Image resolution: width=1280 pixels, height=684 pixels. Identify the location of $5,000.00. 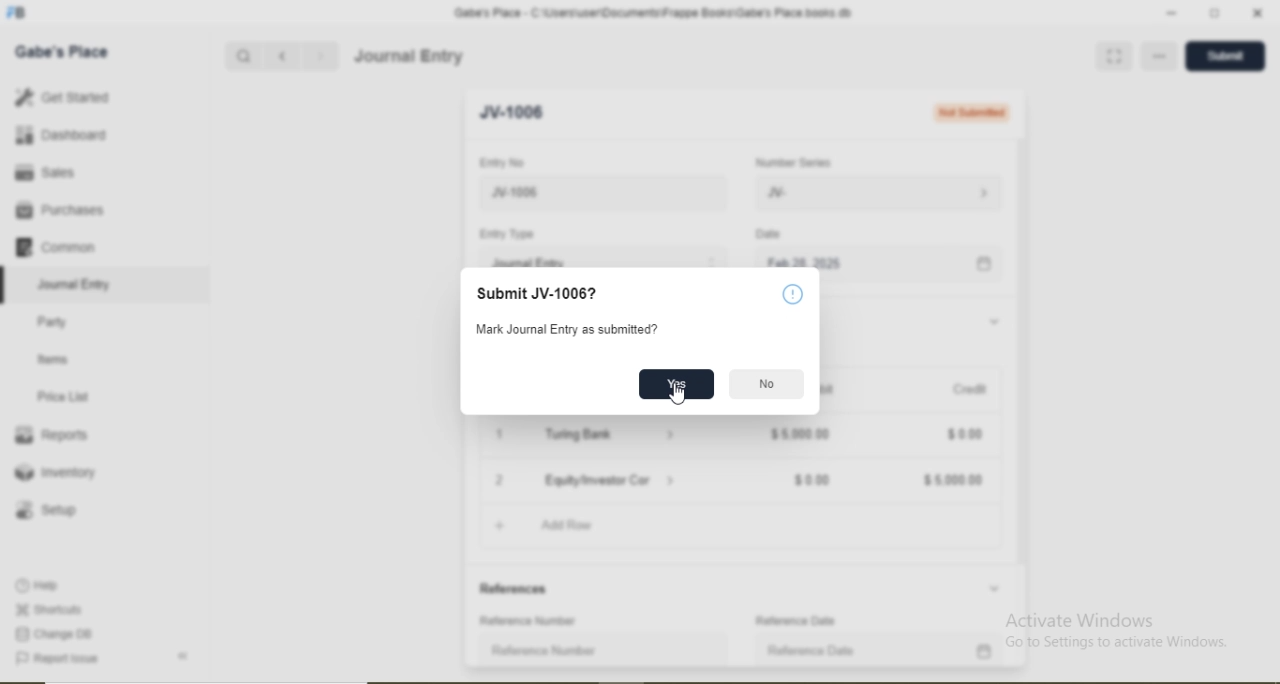
(954, 481).